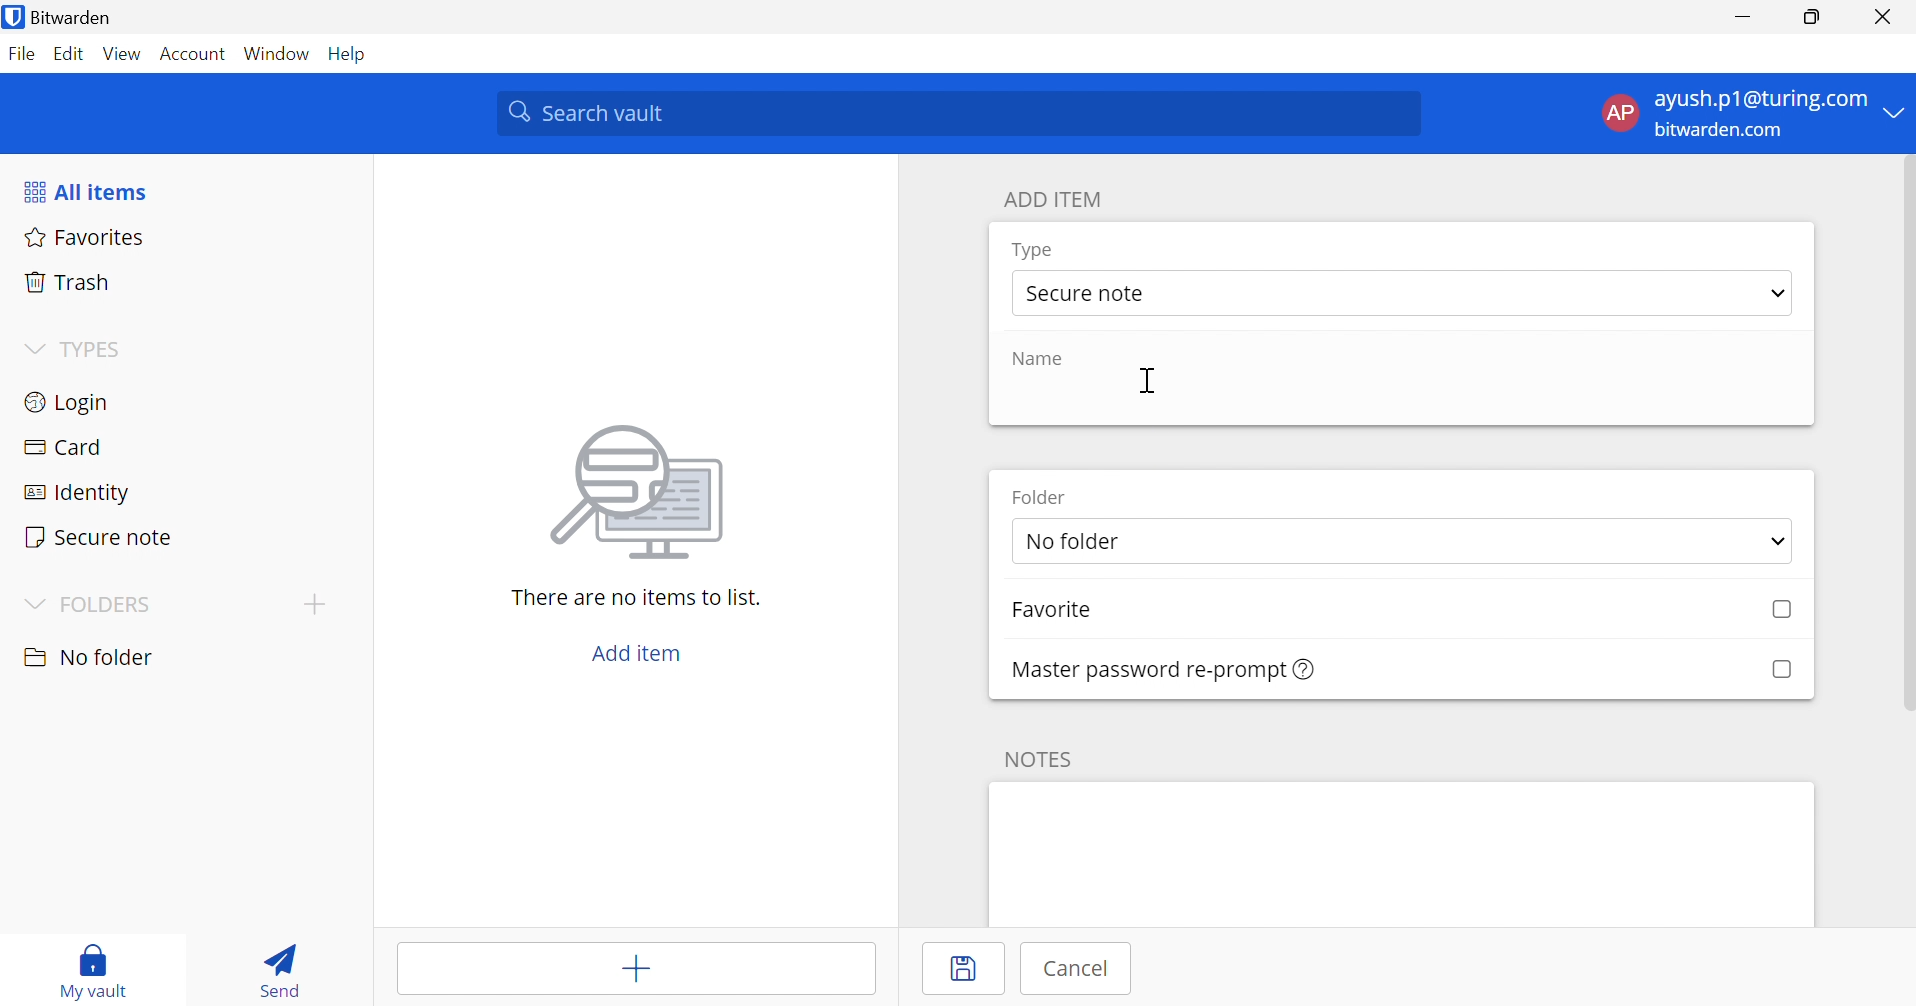 This screenshot has width=1916, height=1006. What do you see at coordinates (90, 194) in the screenshot?
I see `All items` at bounding box center [90, 194].